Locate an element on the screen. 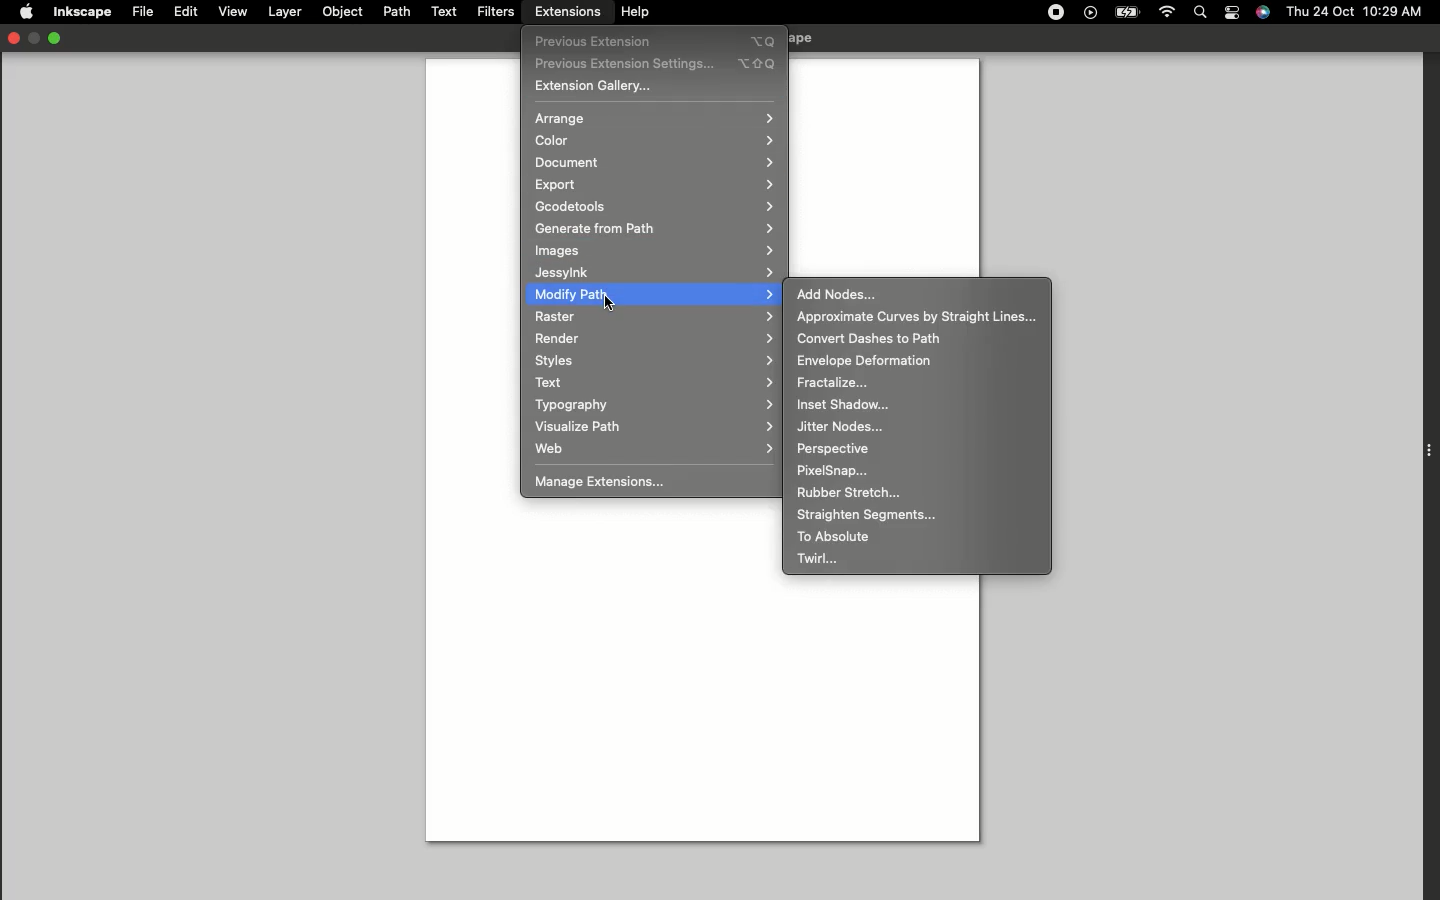 This screenshot has width=1440, height=900. Add nodes is located at coordinates (837, 293).